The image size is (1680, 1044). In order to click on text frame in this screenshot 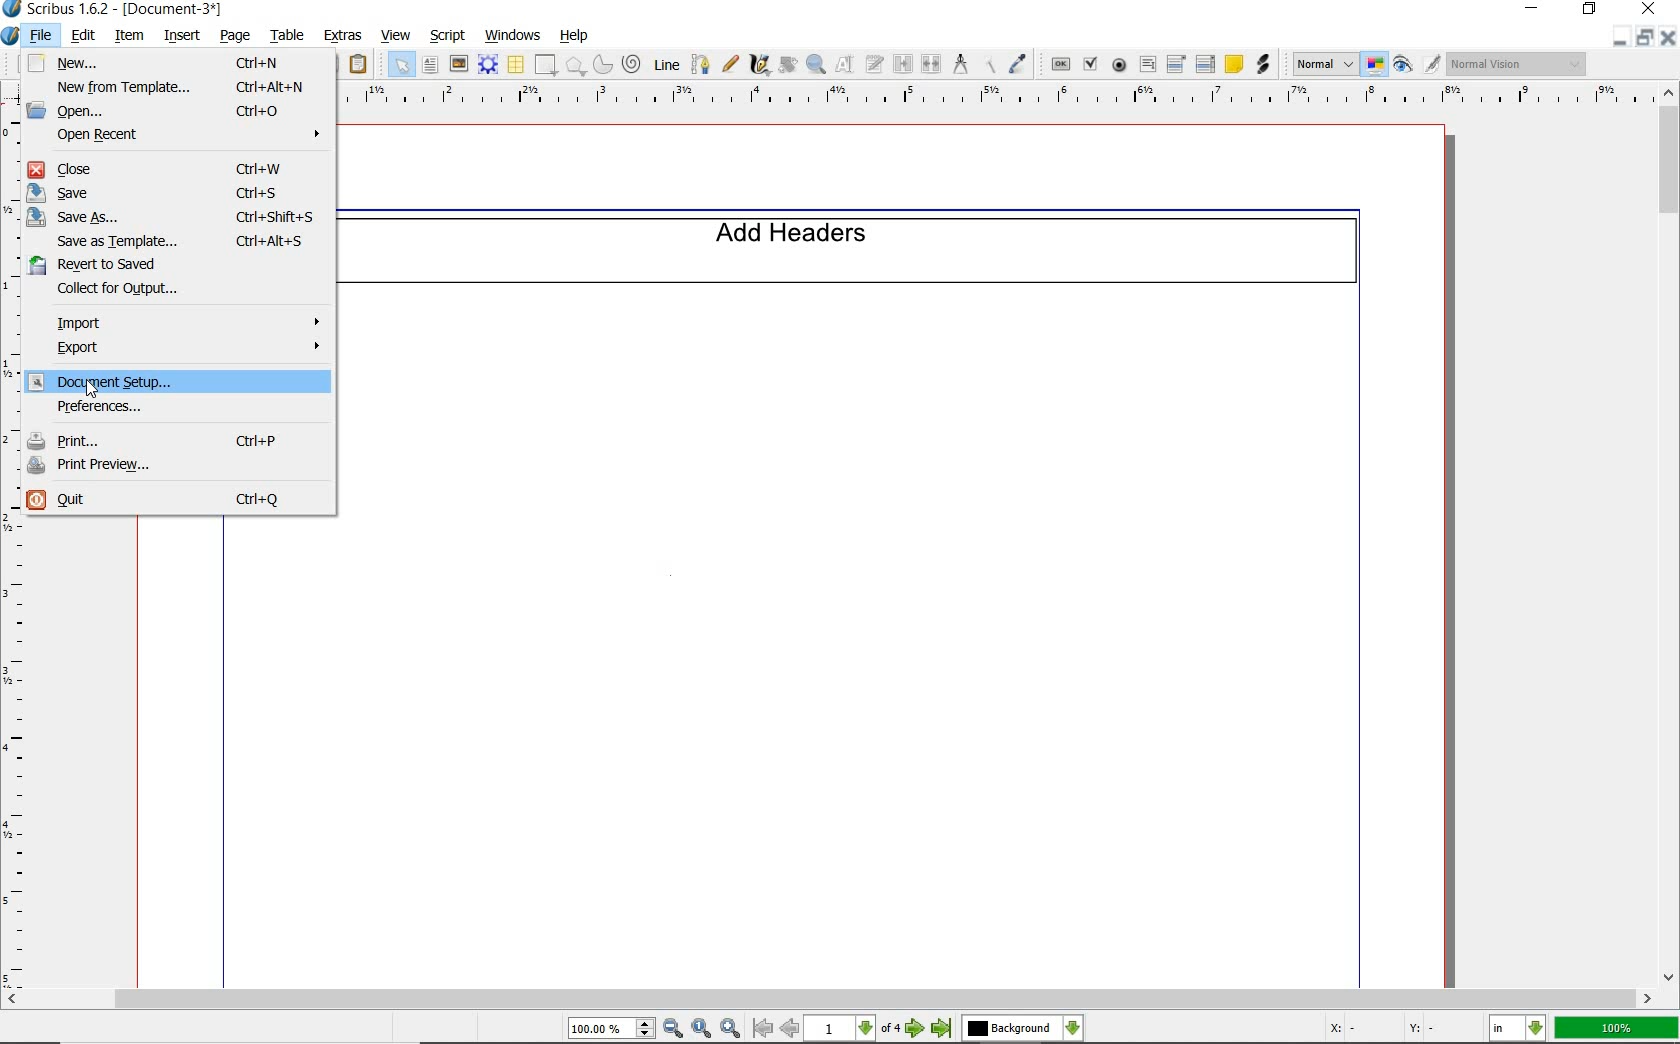, I will do `click(431, 67)`.